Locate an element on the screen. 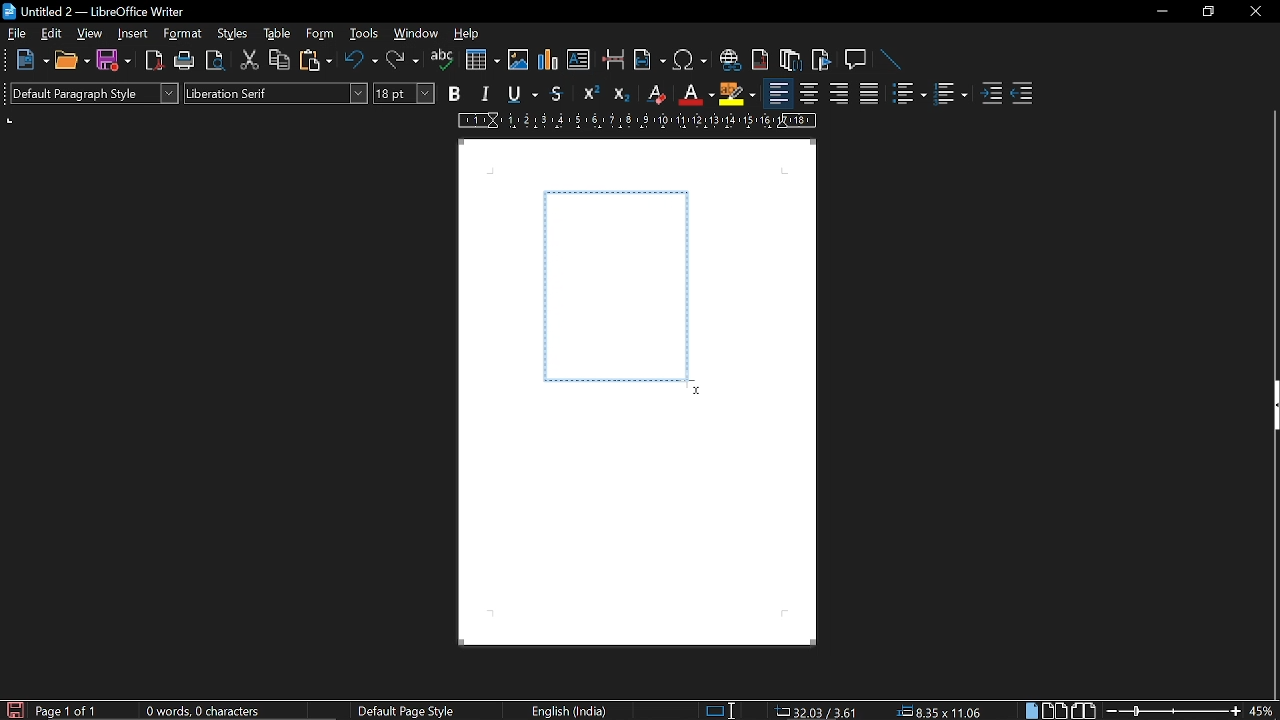  indent left is located at coordinates (991, 95).